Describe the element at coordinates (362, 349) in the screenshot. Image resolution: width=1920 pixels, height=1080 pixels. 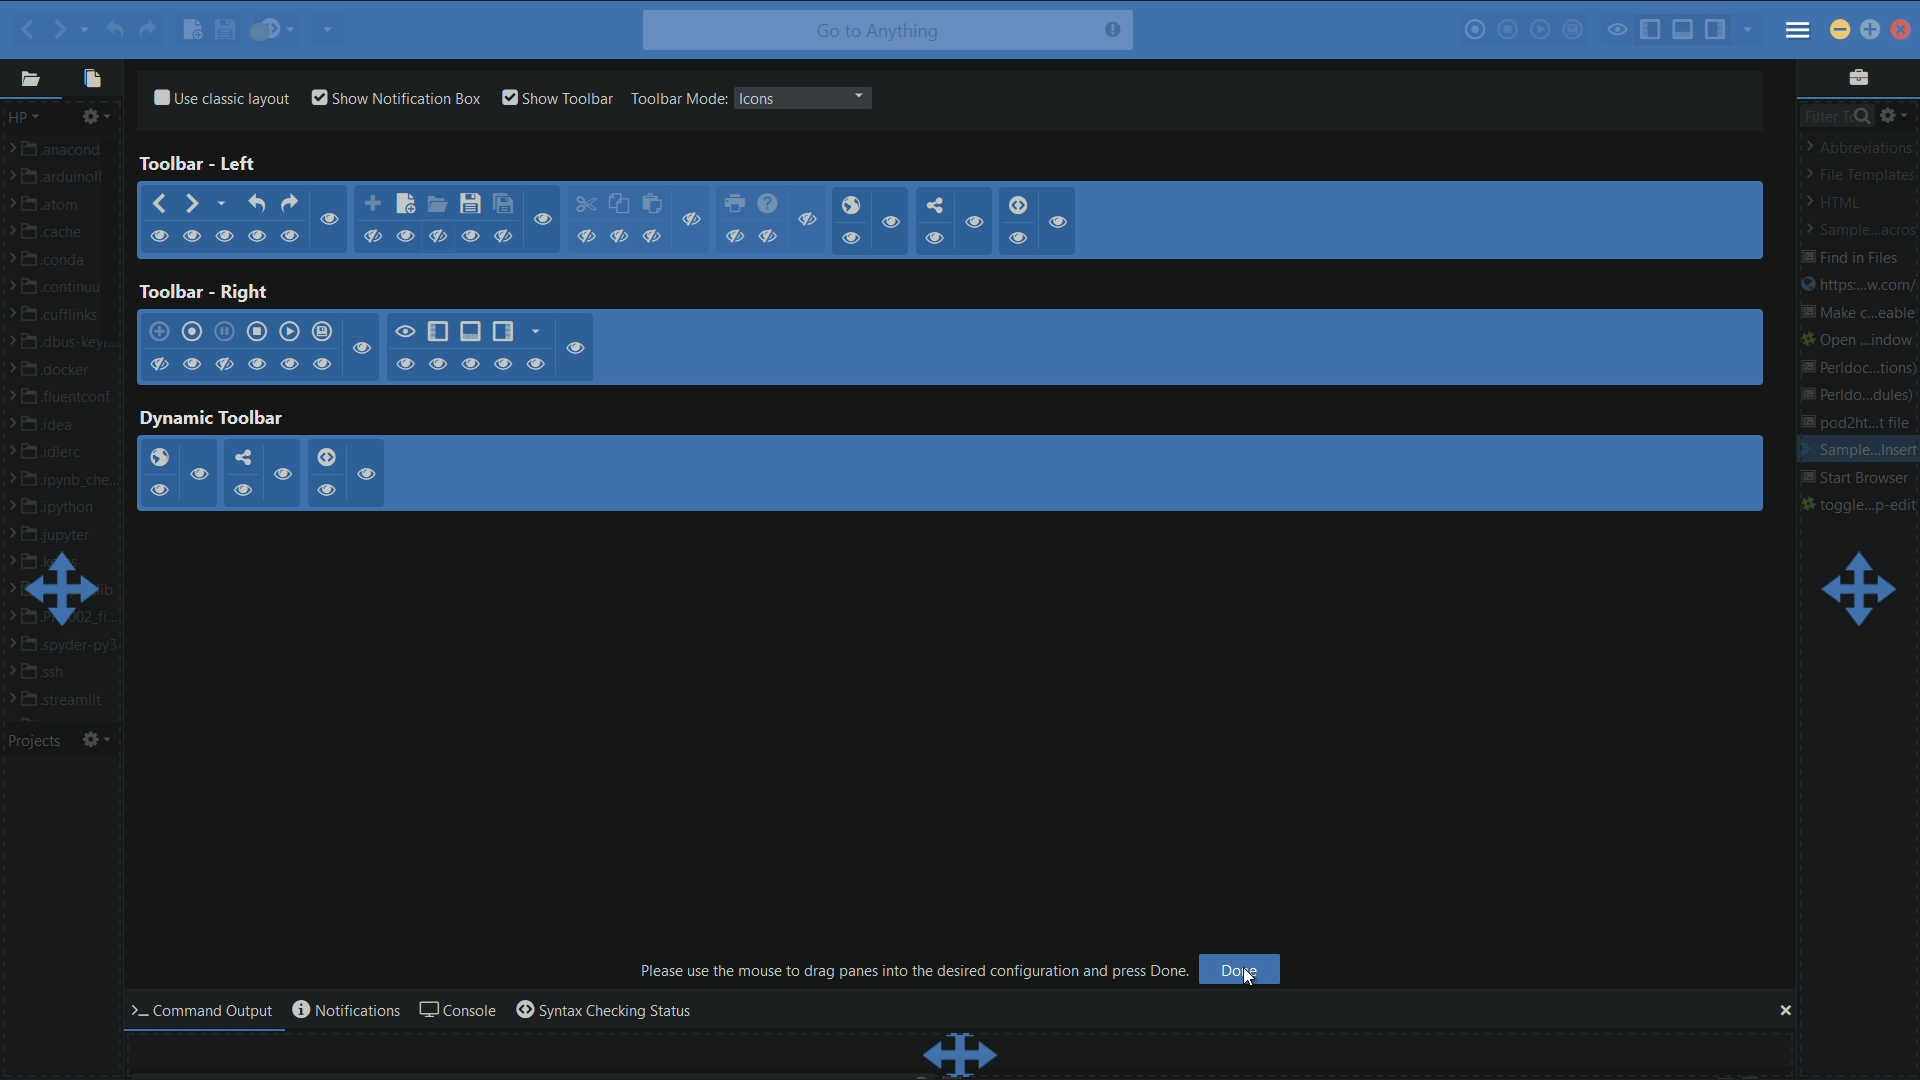
I see `hide/show` at that location.